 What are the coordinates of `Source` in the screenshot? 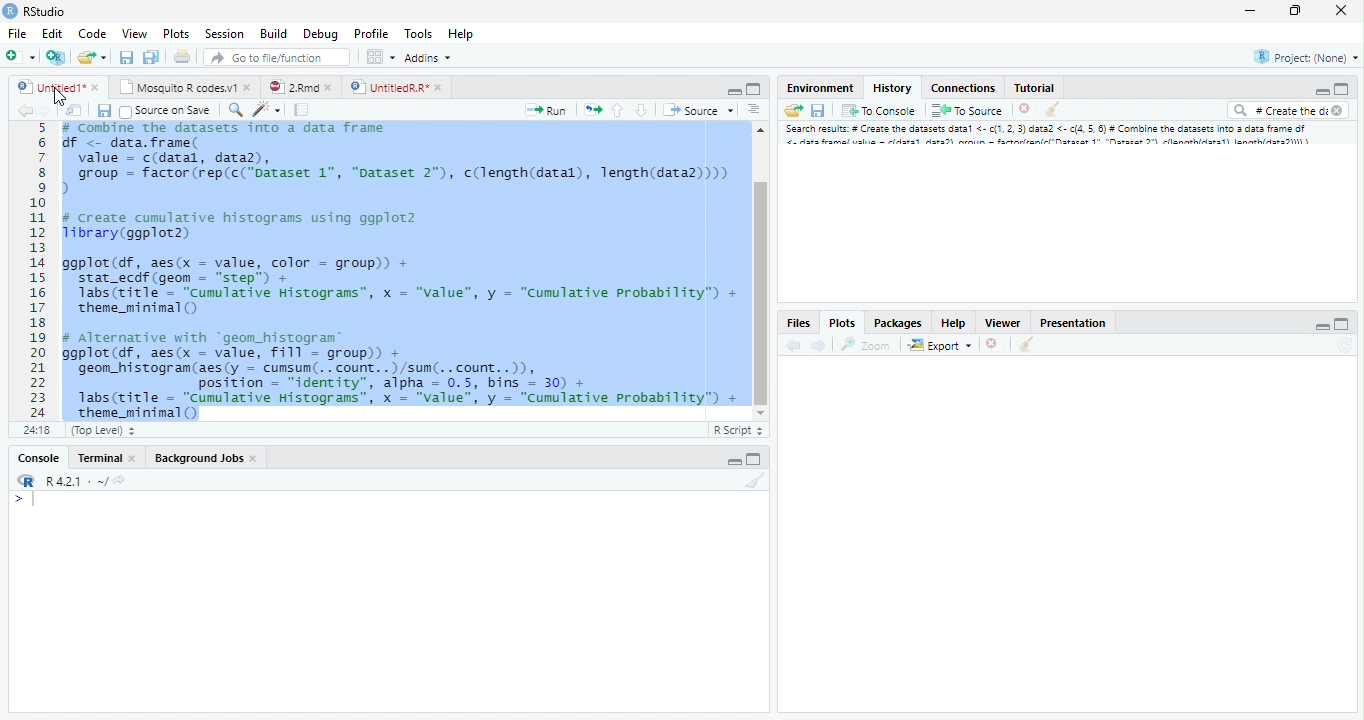 It's located at (698, 112).